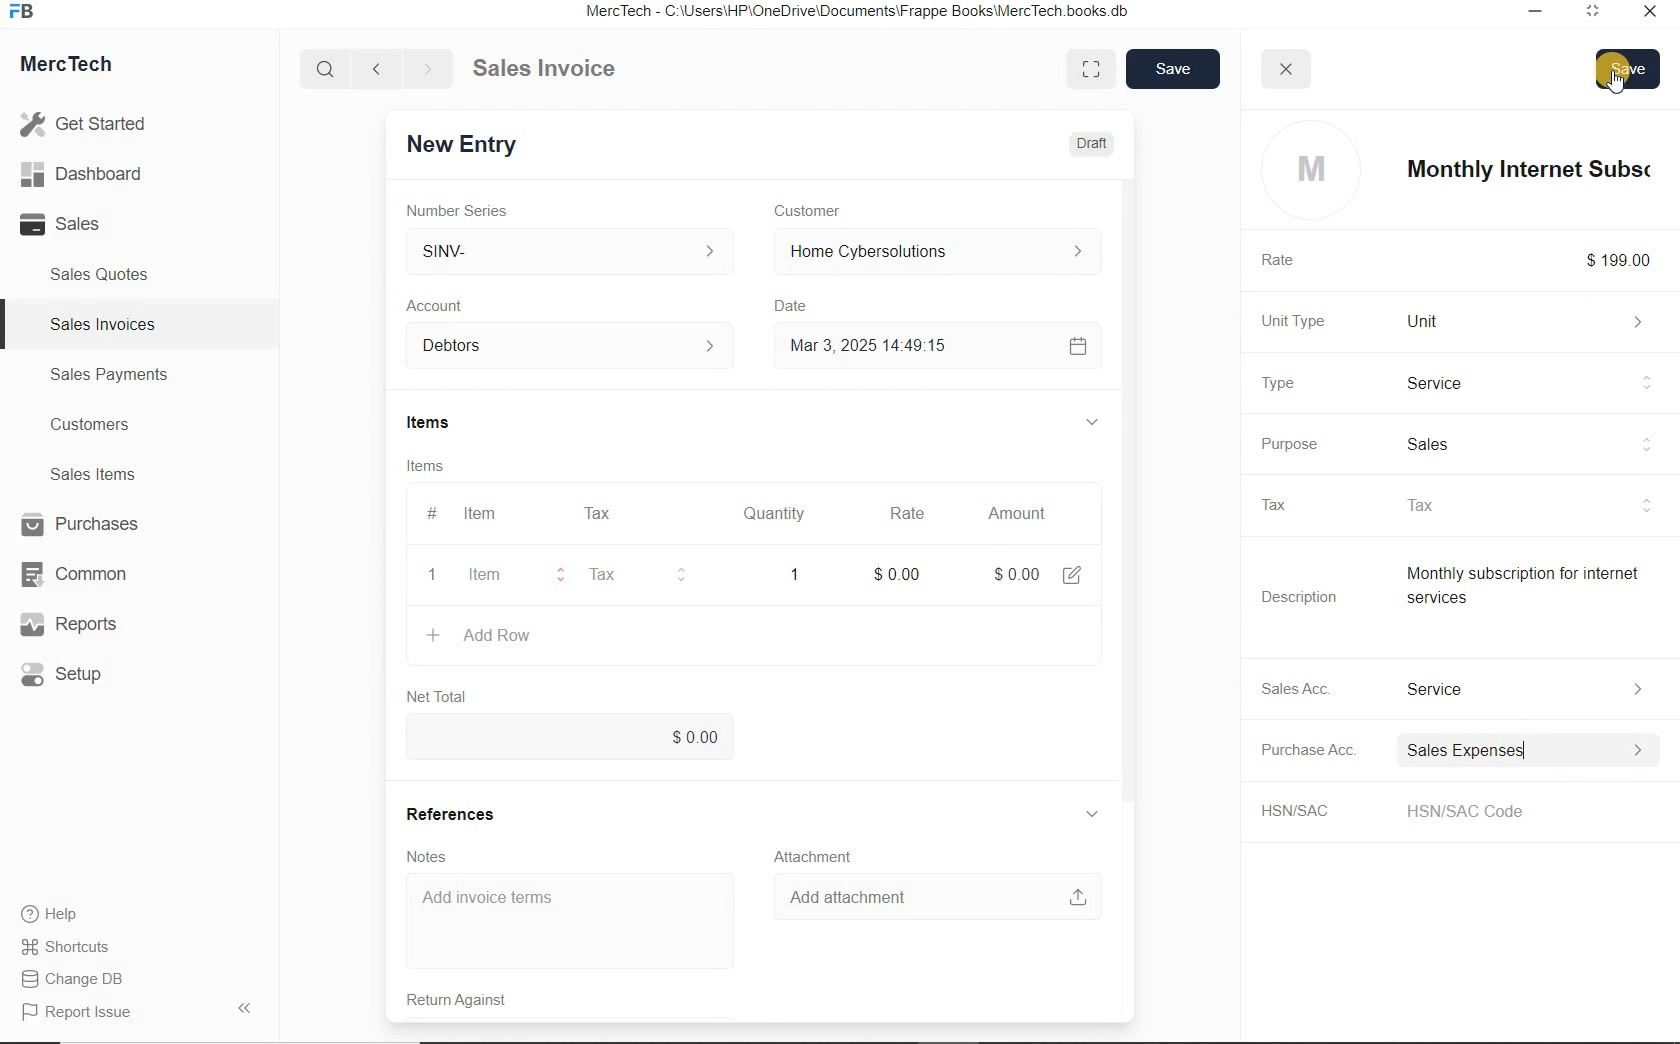  What do you see at coordinates (432, 855) in the screenshot?
I see `Notes` at bounding box center [432, 855].